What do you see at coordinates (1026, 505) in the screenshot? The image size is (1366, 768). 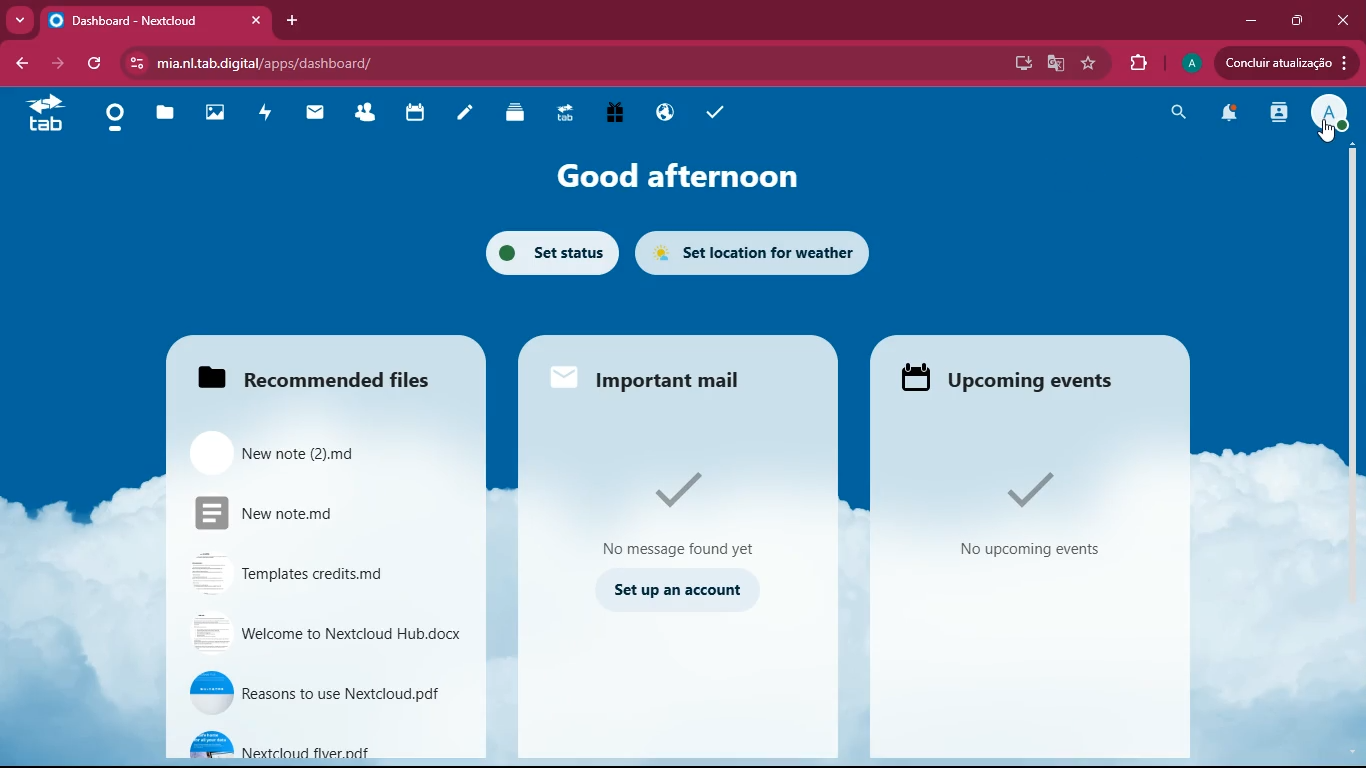 I see `No upcoming events` at bounding box center [1026, 505].